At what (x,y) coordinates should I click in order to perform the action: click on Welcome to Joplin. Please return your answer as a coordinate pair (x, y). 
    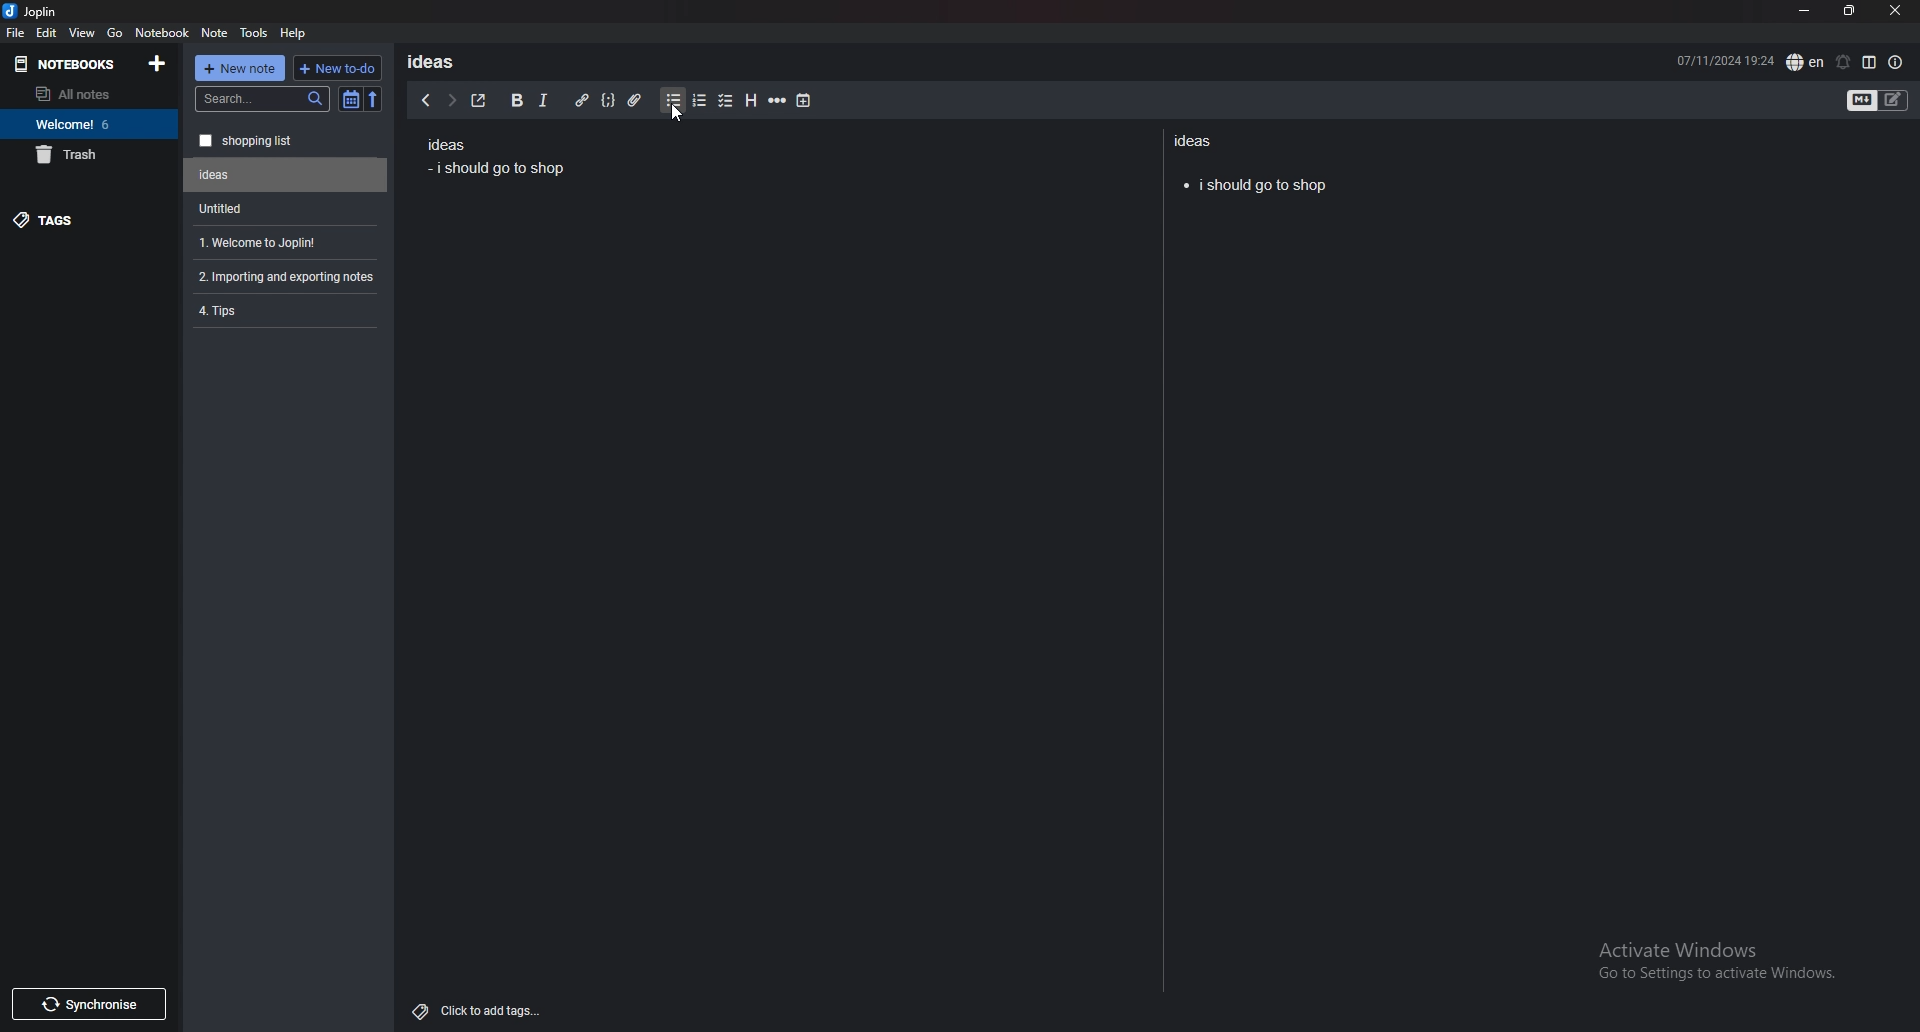
    Looking at the image, I should click on (282, 242).